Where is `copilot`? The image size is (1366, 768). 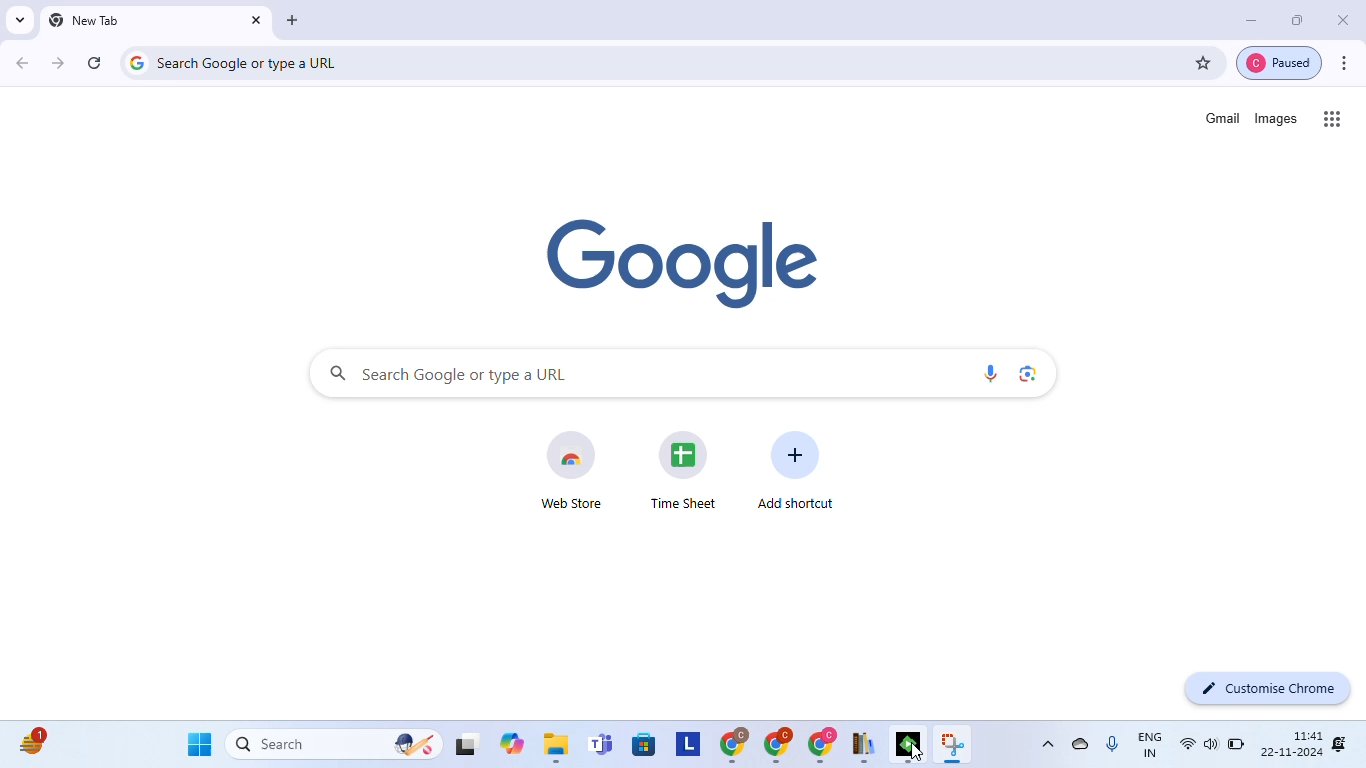
copilot is located at coordinates (514, 743).